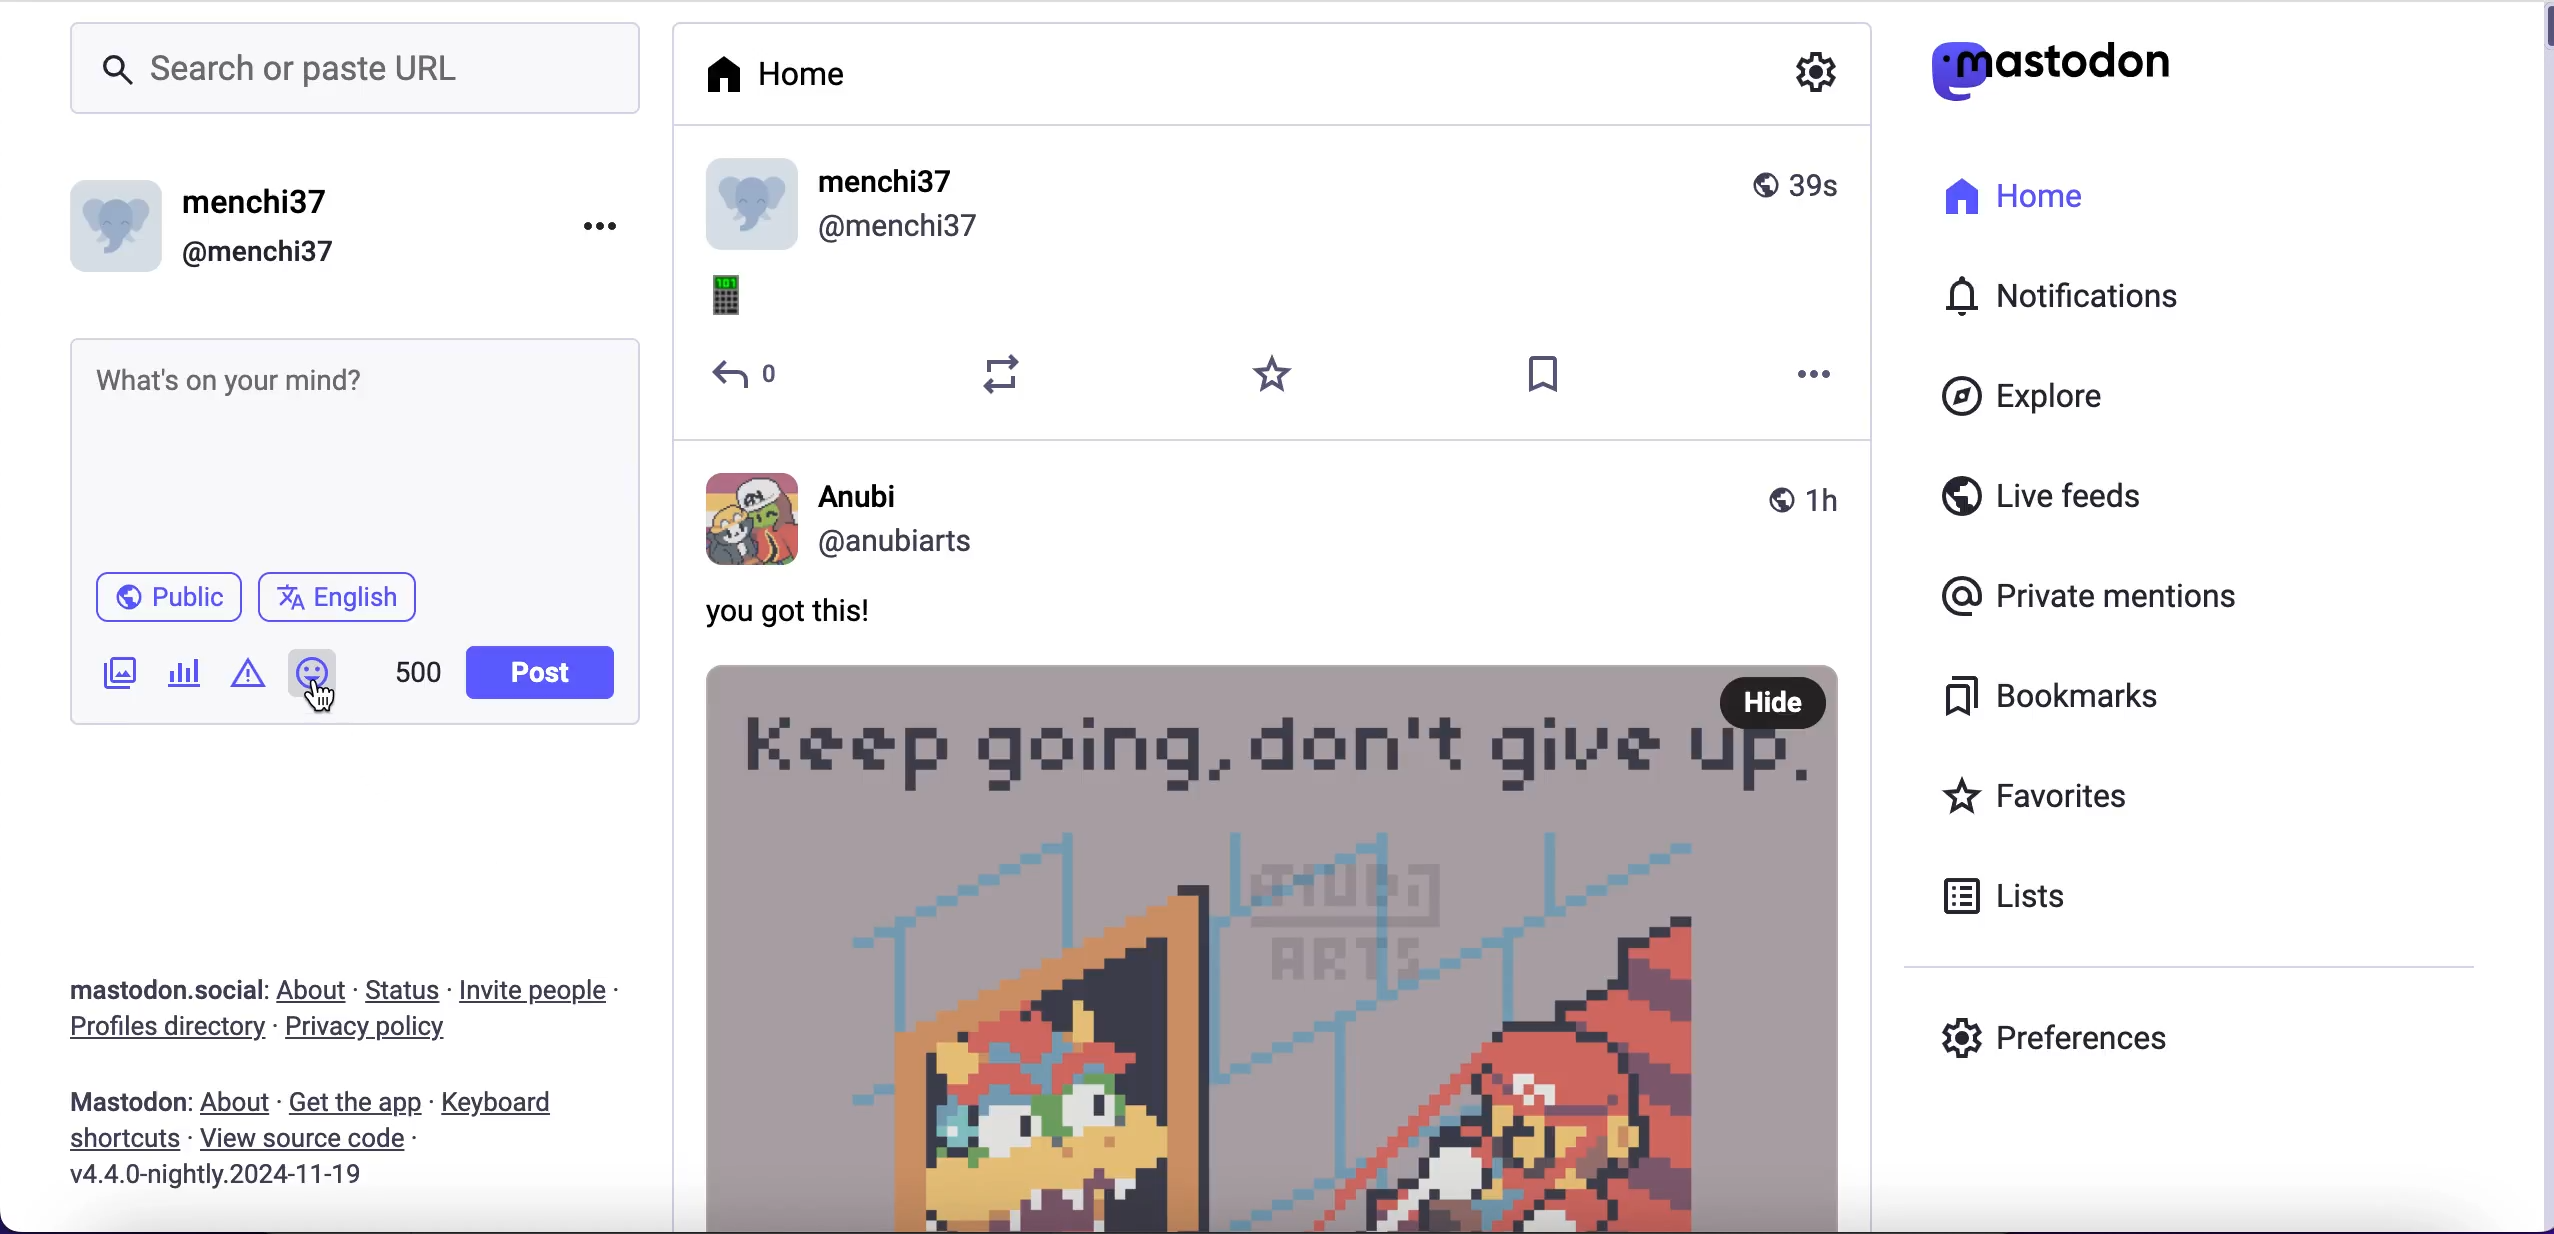 This screenshot has height=1234, width=2554. I want to click on bookmarks, so click(2059, 700).